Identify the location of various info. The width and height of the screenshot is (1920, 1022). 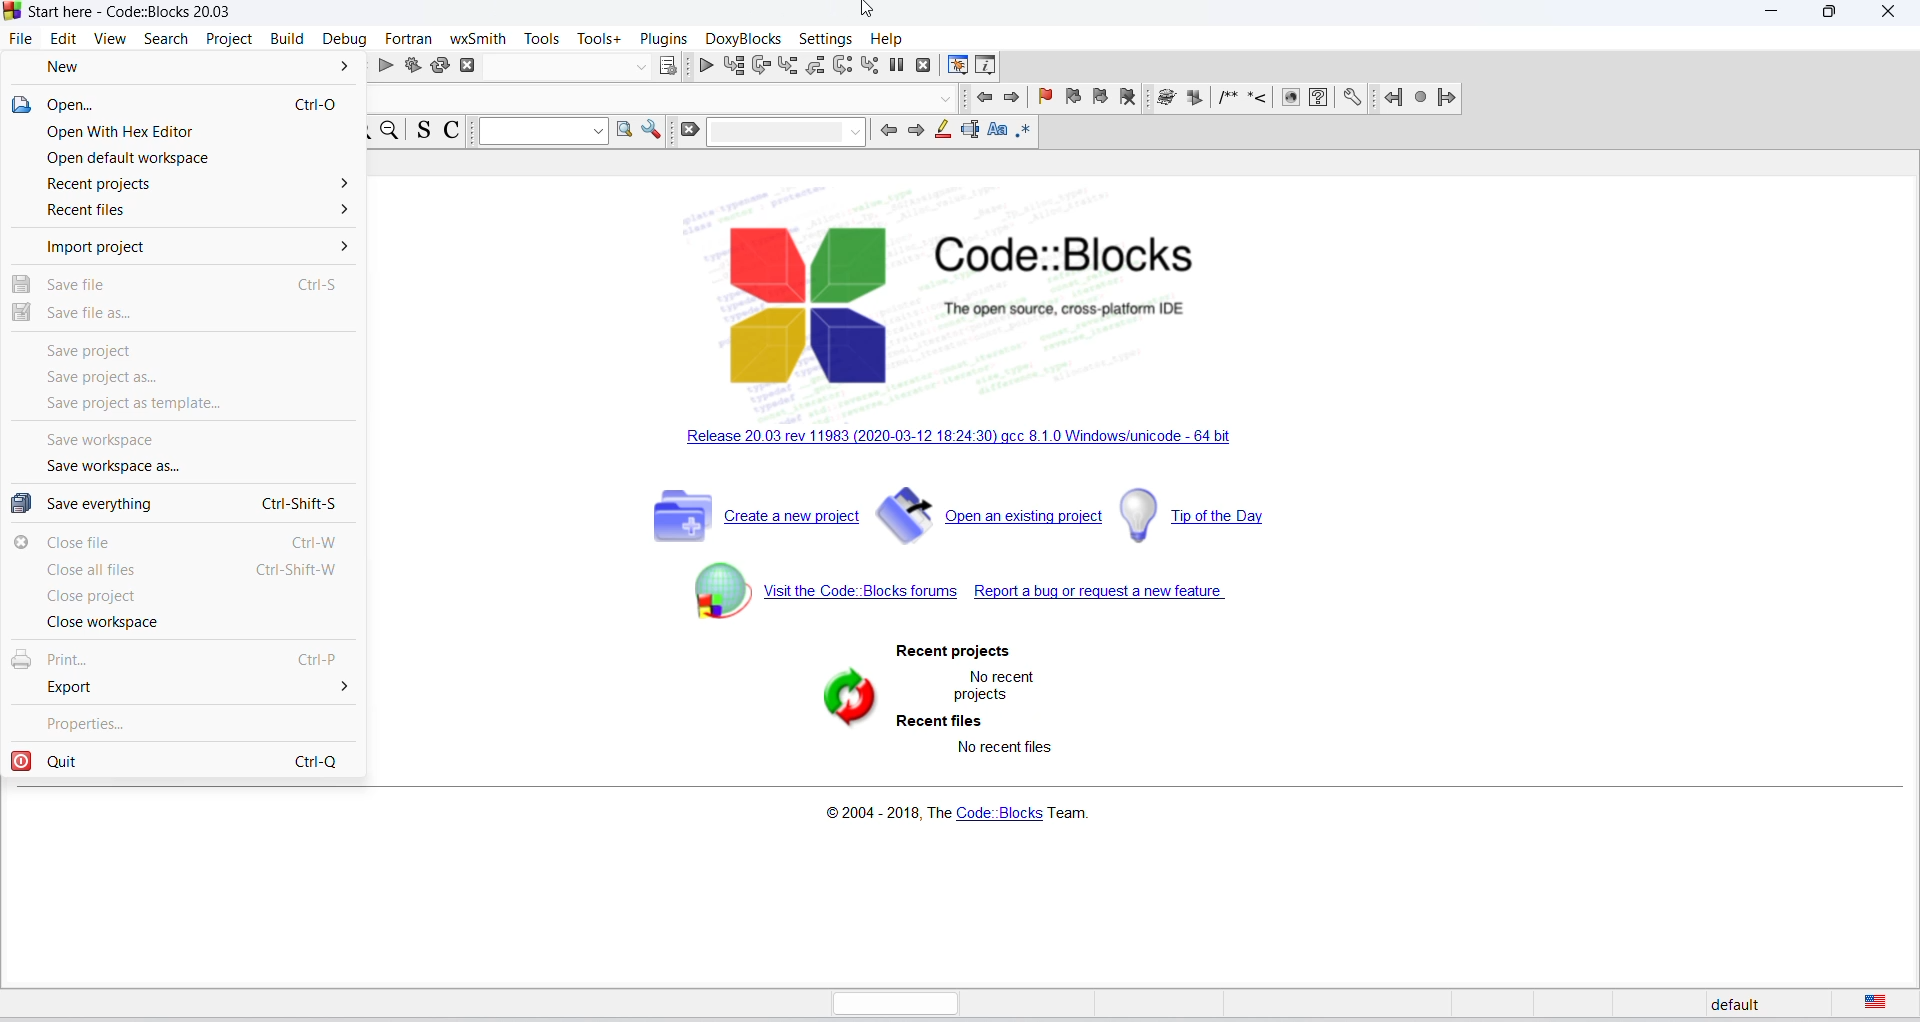
(988, 66).